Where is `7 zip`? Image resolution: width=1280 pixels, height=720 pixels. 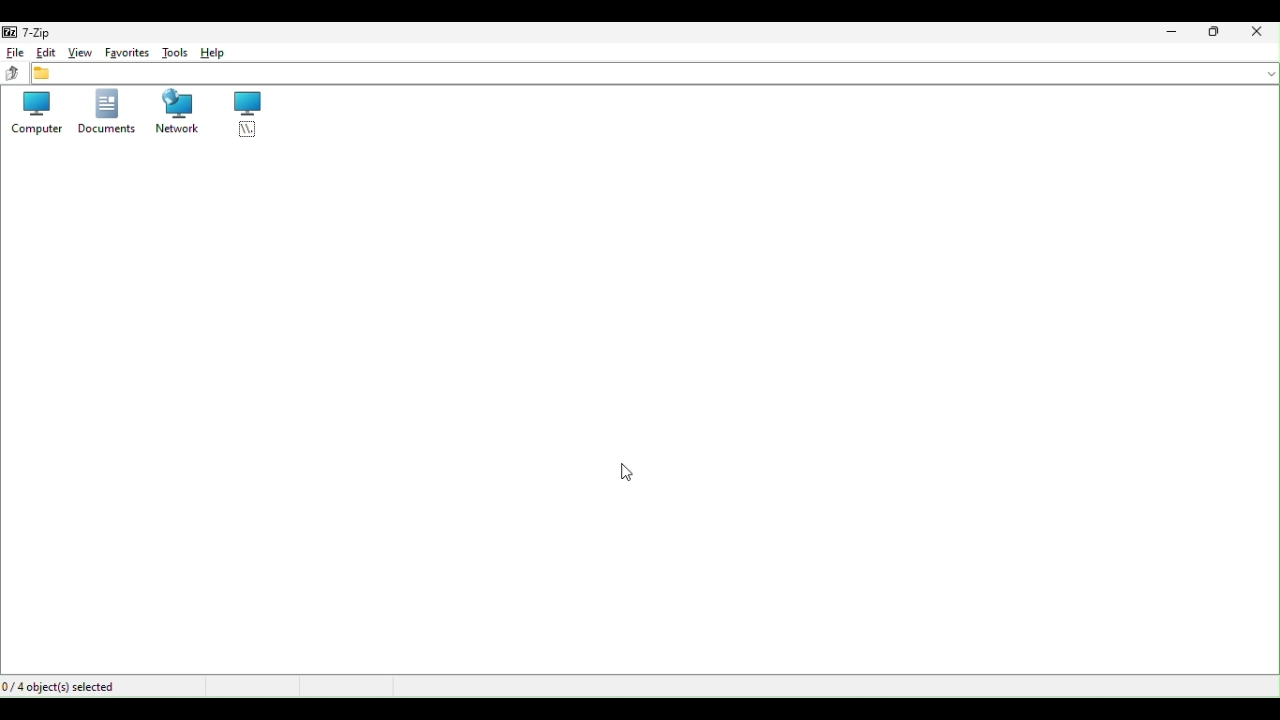
7 zip is located at coordinates (33, 33).